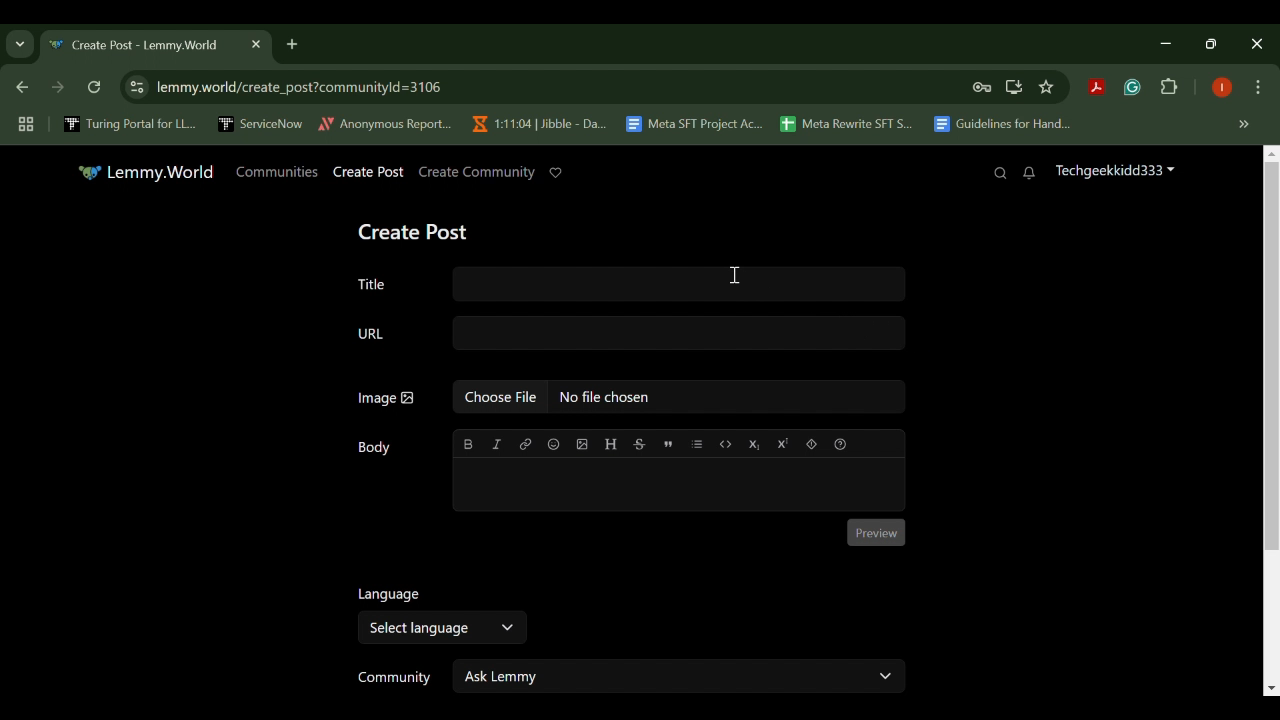 The height and width of the screenshot is (720, 1280). Describe the element at coordinates (369, 173) in the screenshot. I see `Create Post` at that location.